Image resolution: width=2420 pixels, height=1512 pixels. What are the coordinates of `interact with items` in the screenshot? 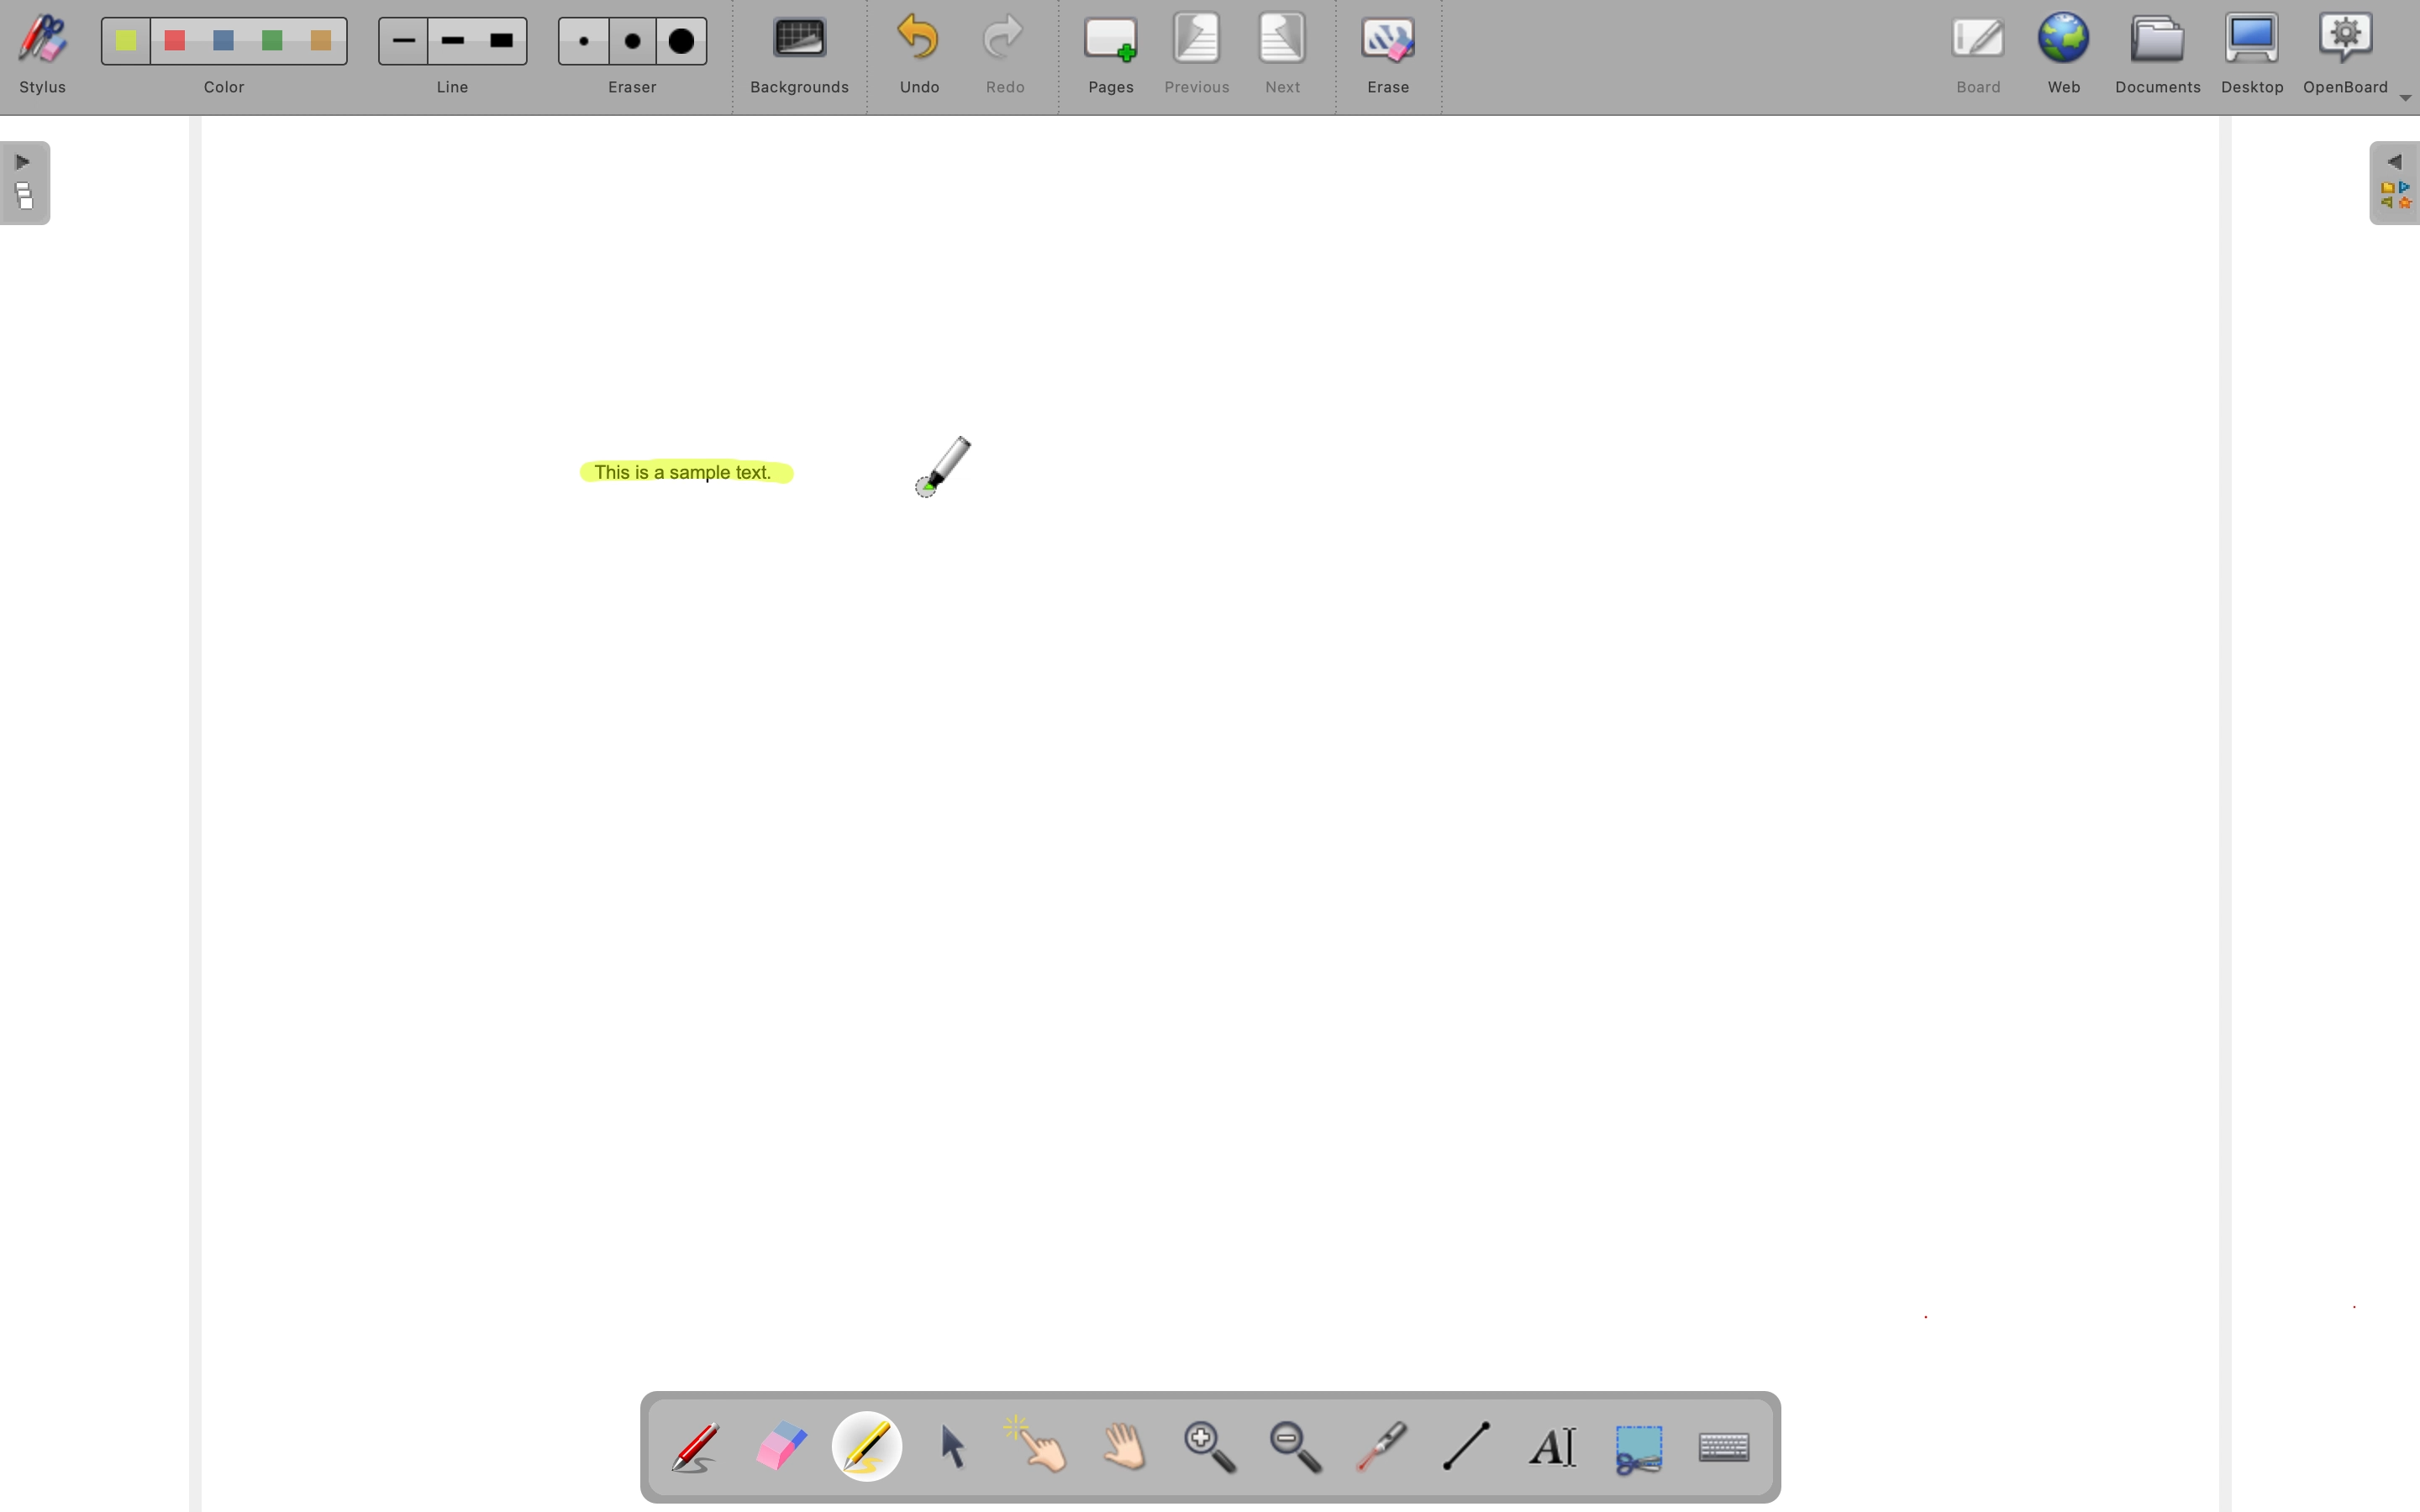 It's located at (1049, 1442).